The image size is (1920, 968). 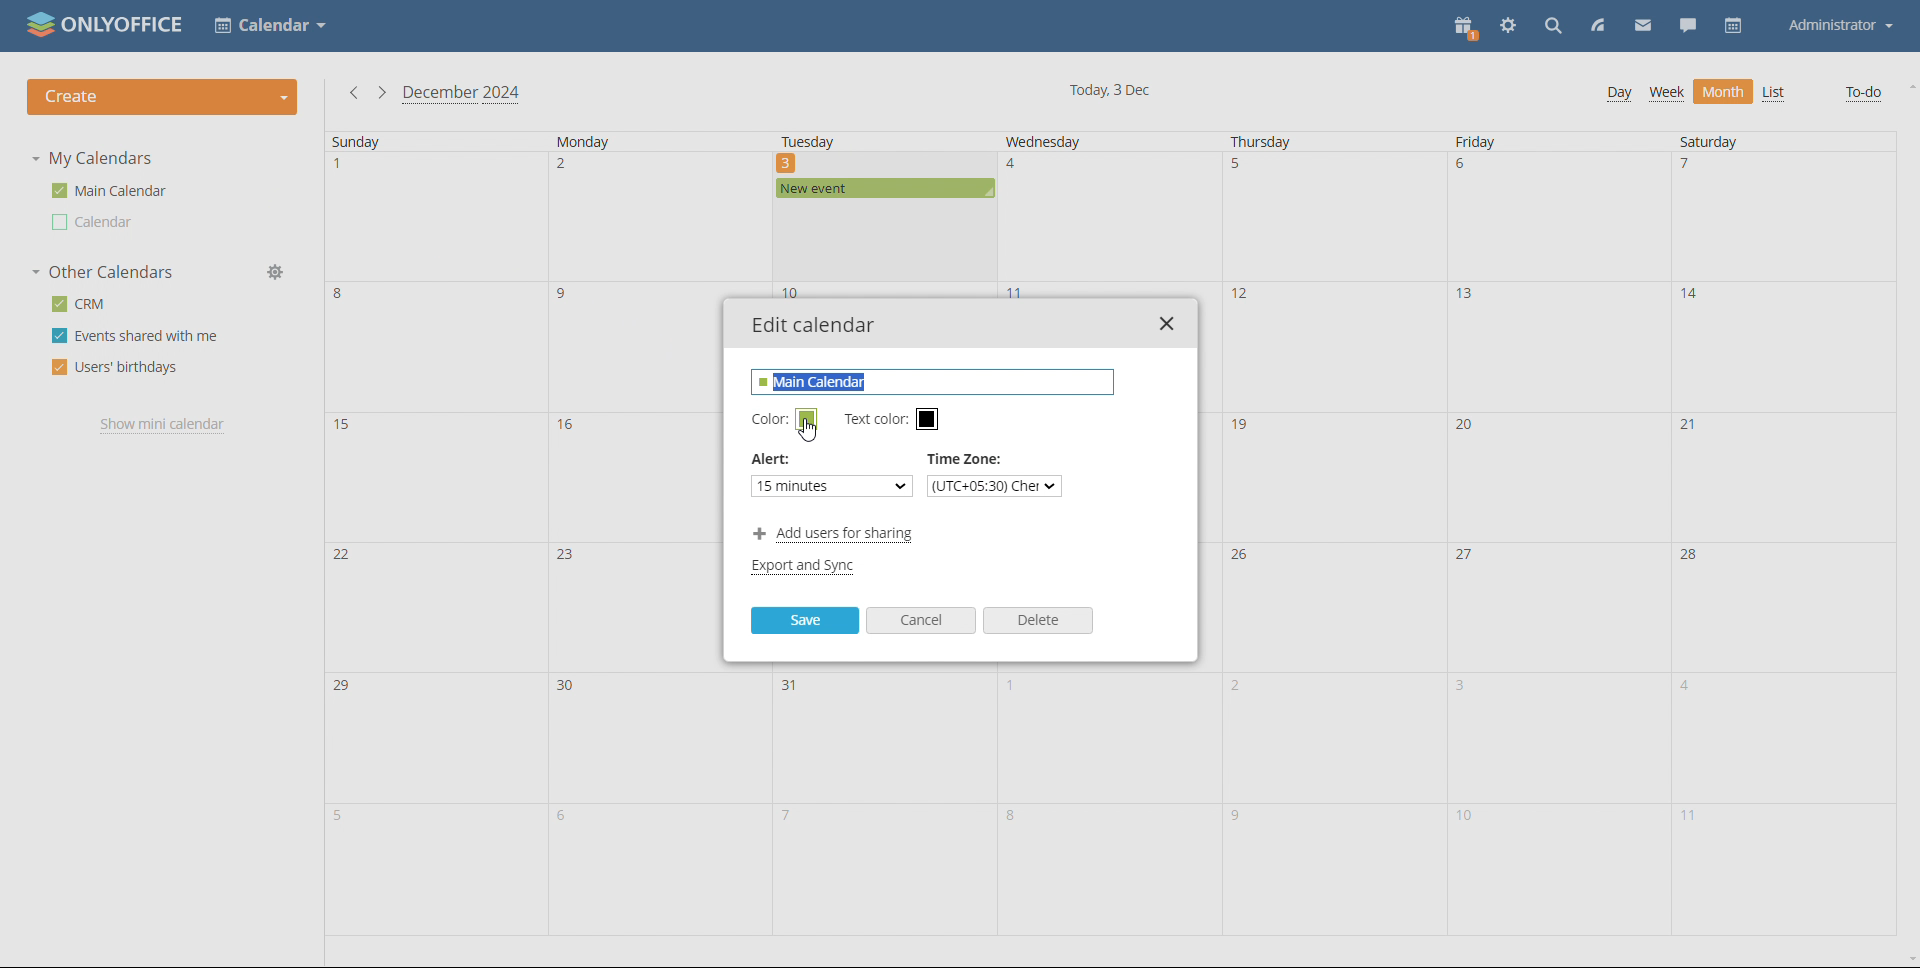 What do you see at coordinates (1723, 92) in the screenshot?
I see `month view` at bounding box center [1723, 92].